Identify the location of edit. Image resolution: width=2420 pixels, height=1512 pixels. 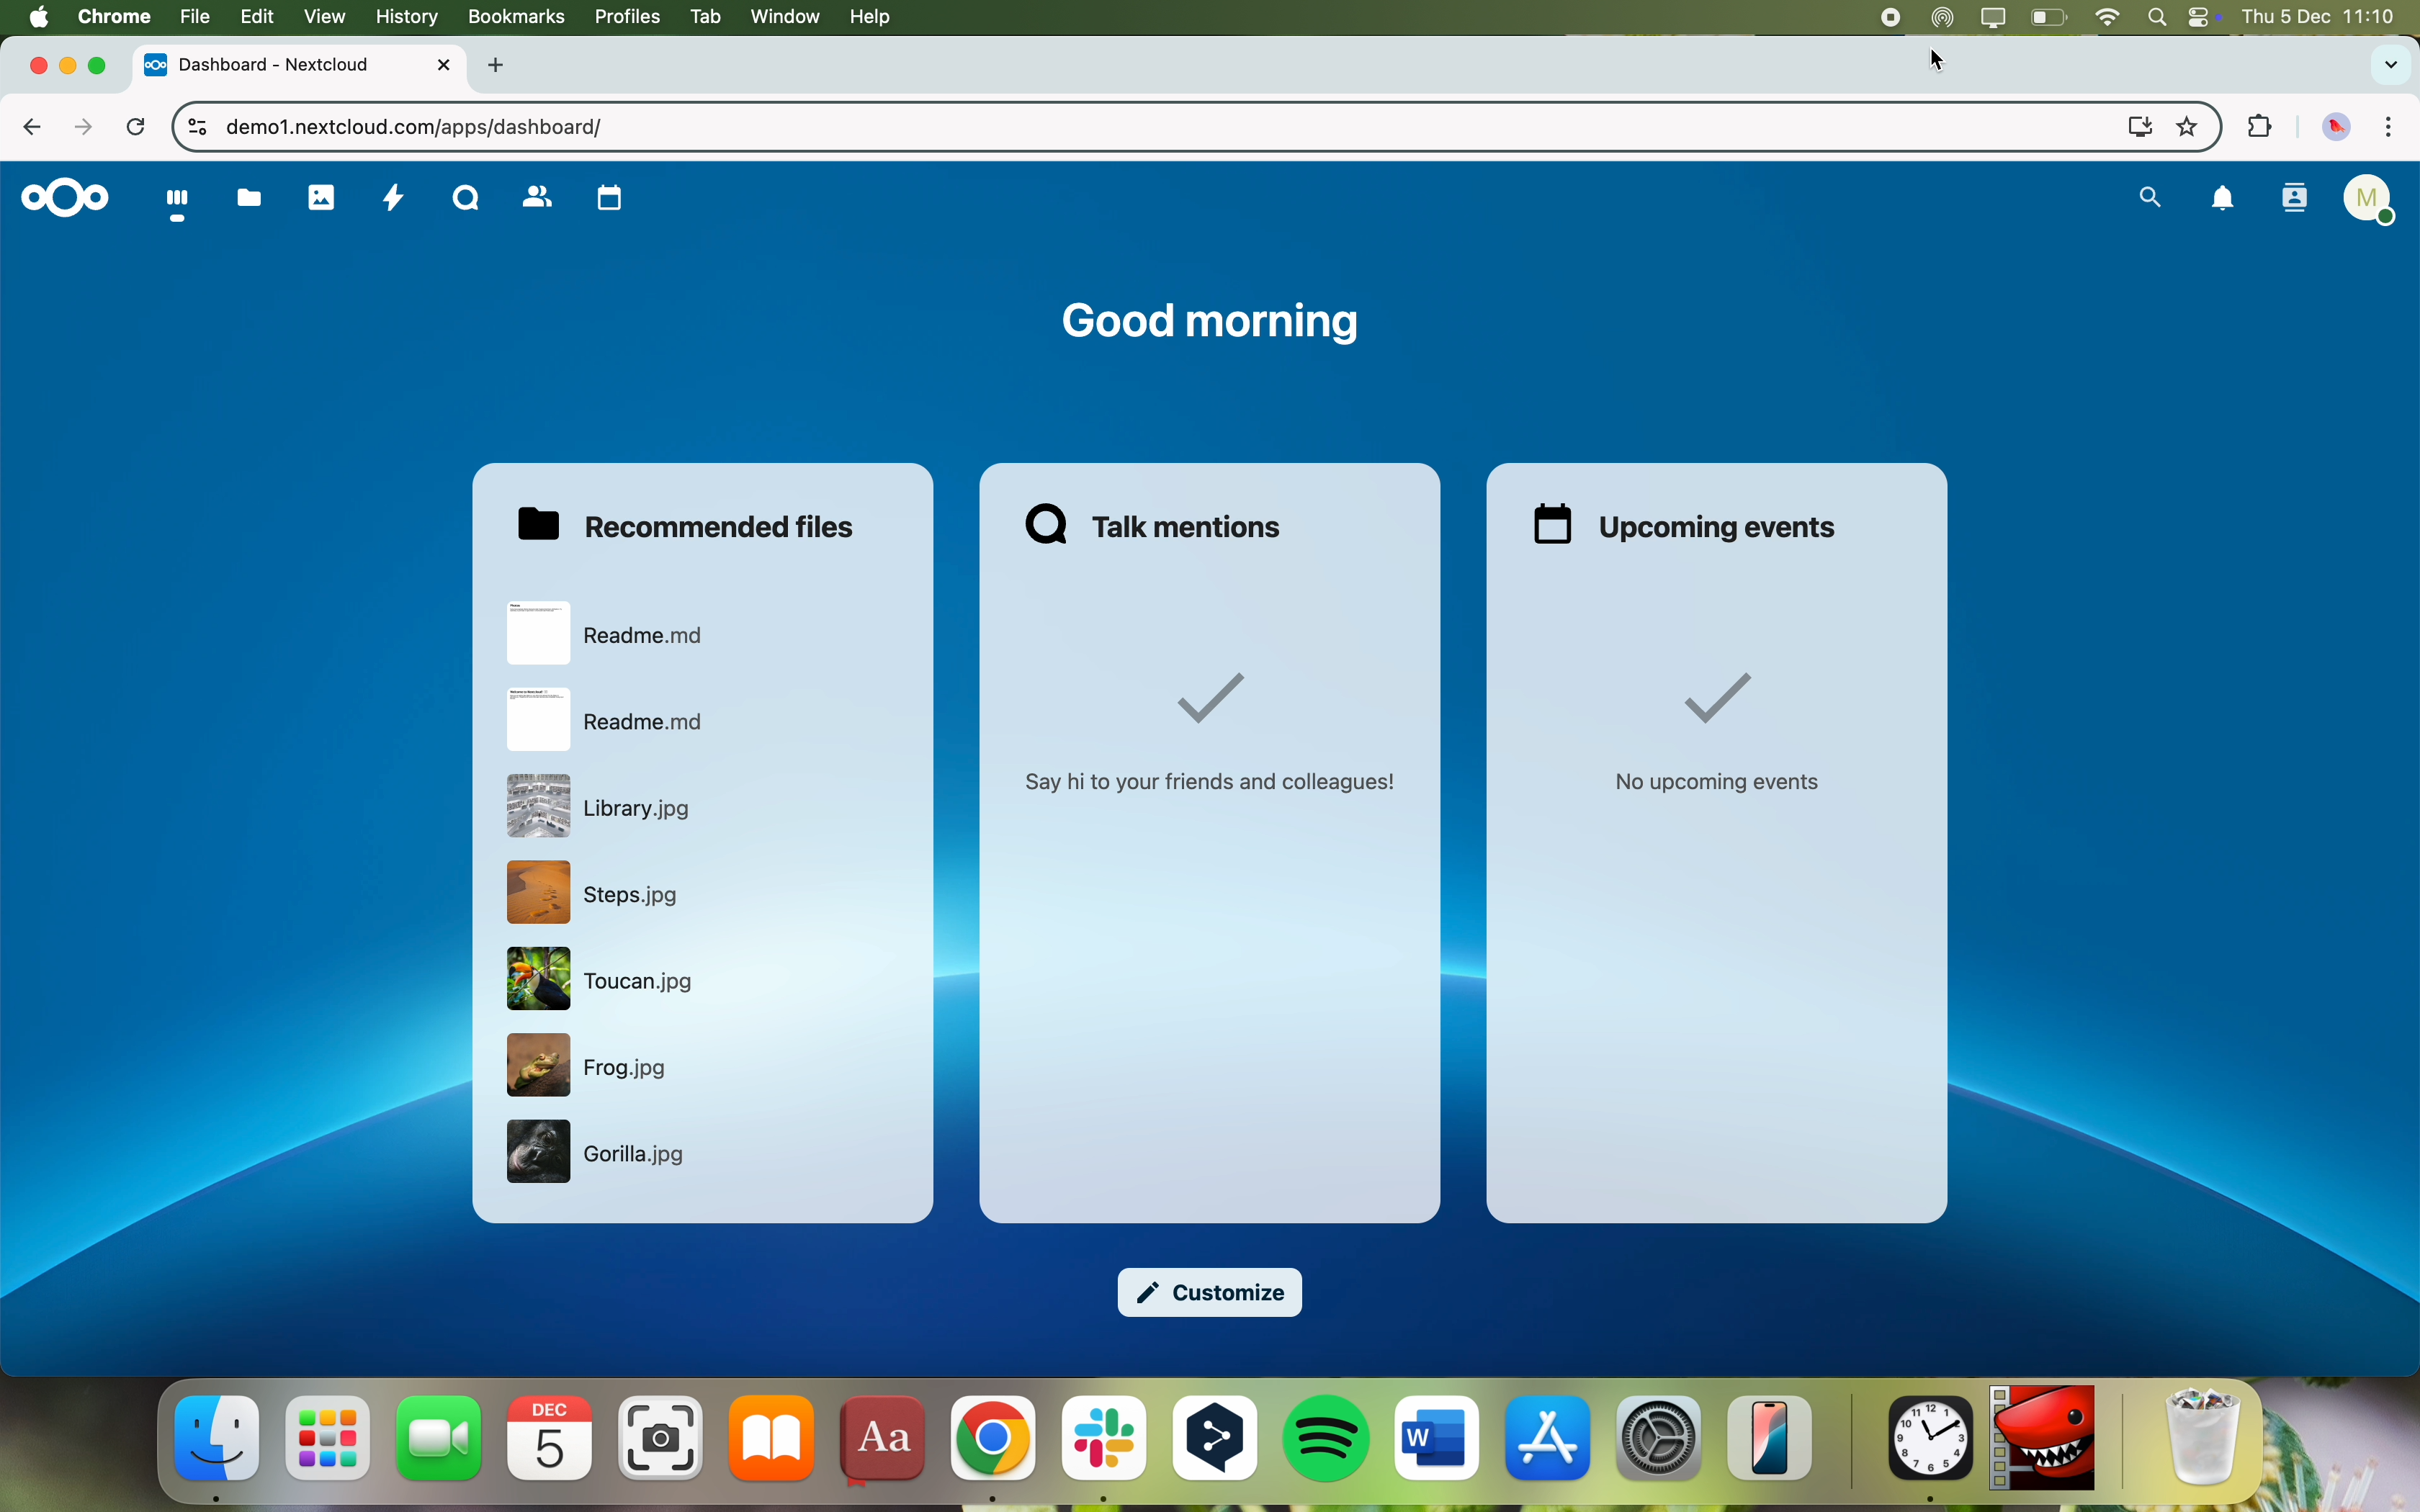
(255, 17).